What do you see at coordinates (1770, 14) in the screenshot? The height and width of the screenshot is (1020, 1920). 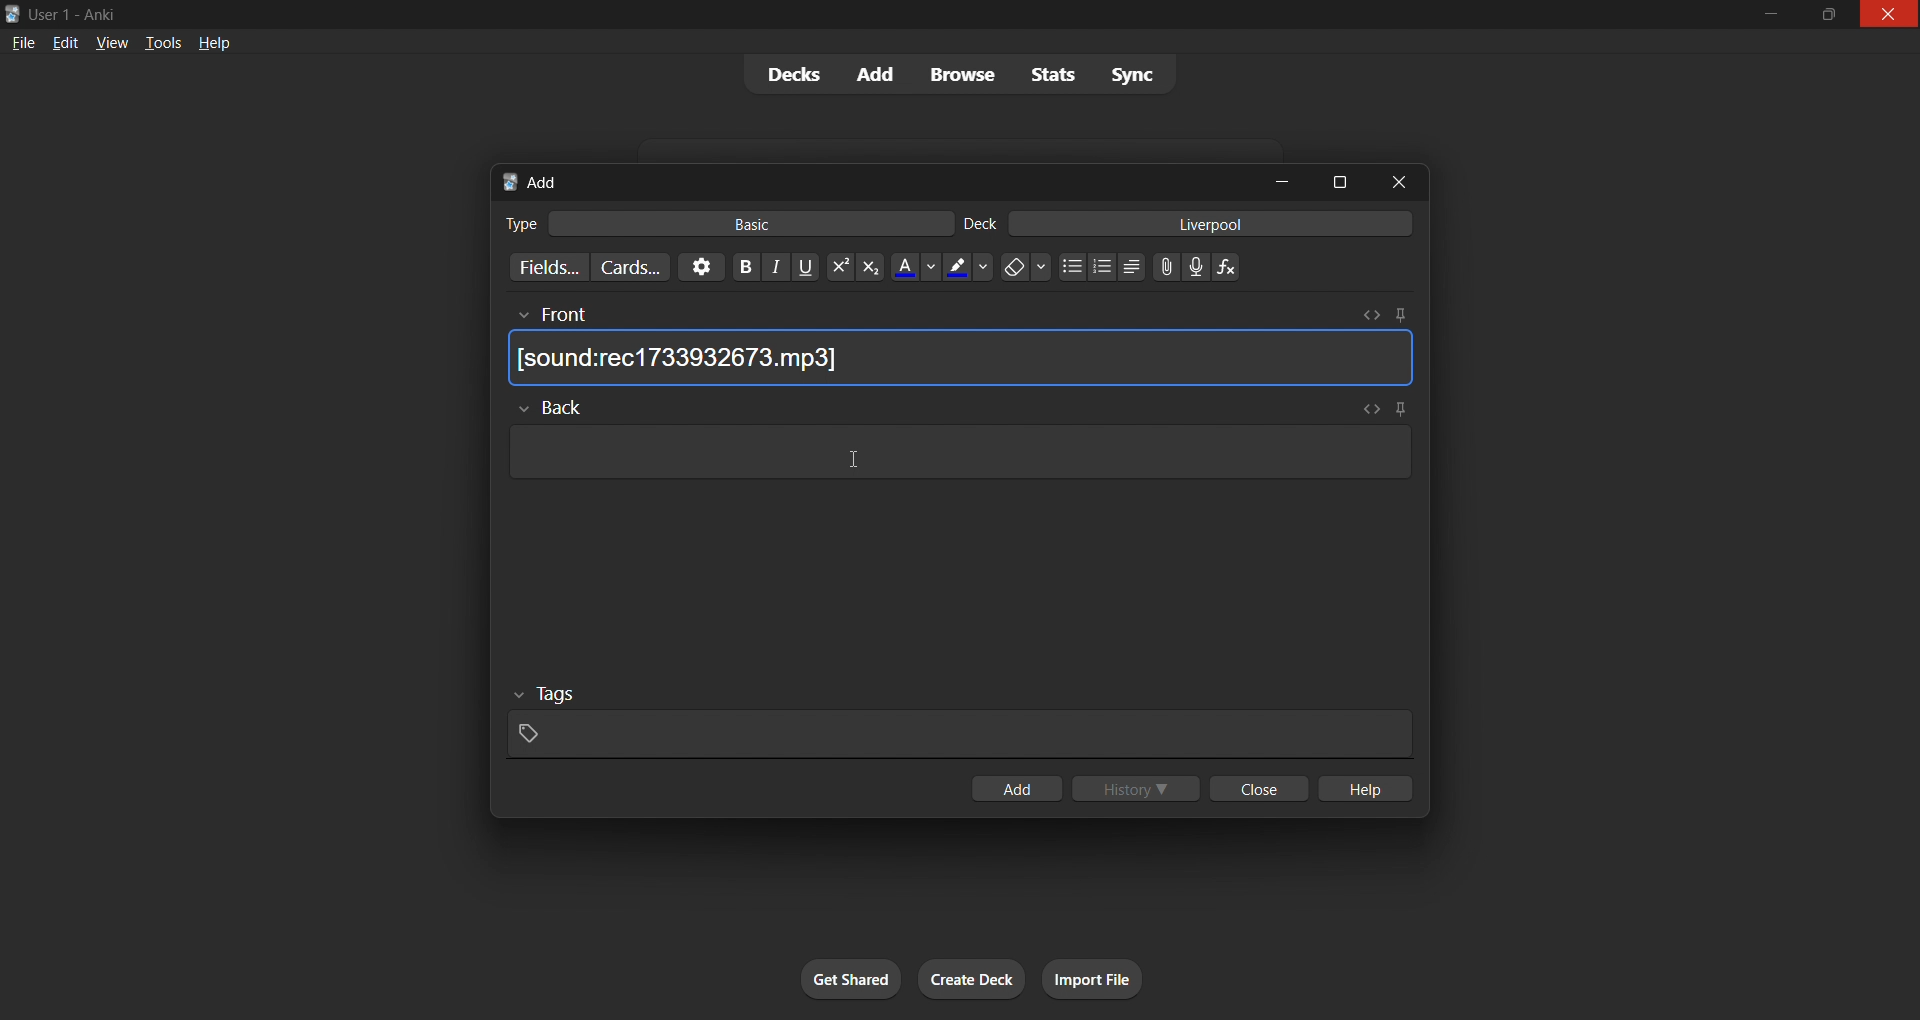 I see `minimize` at bounding box center [1770, 14].